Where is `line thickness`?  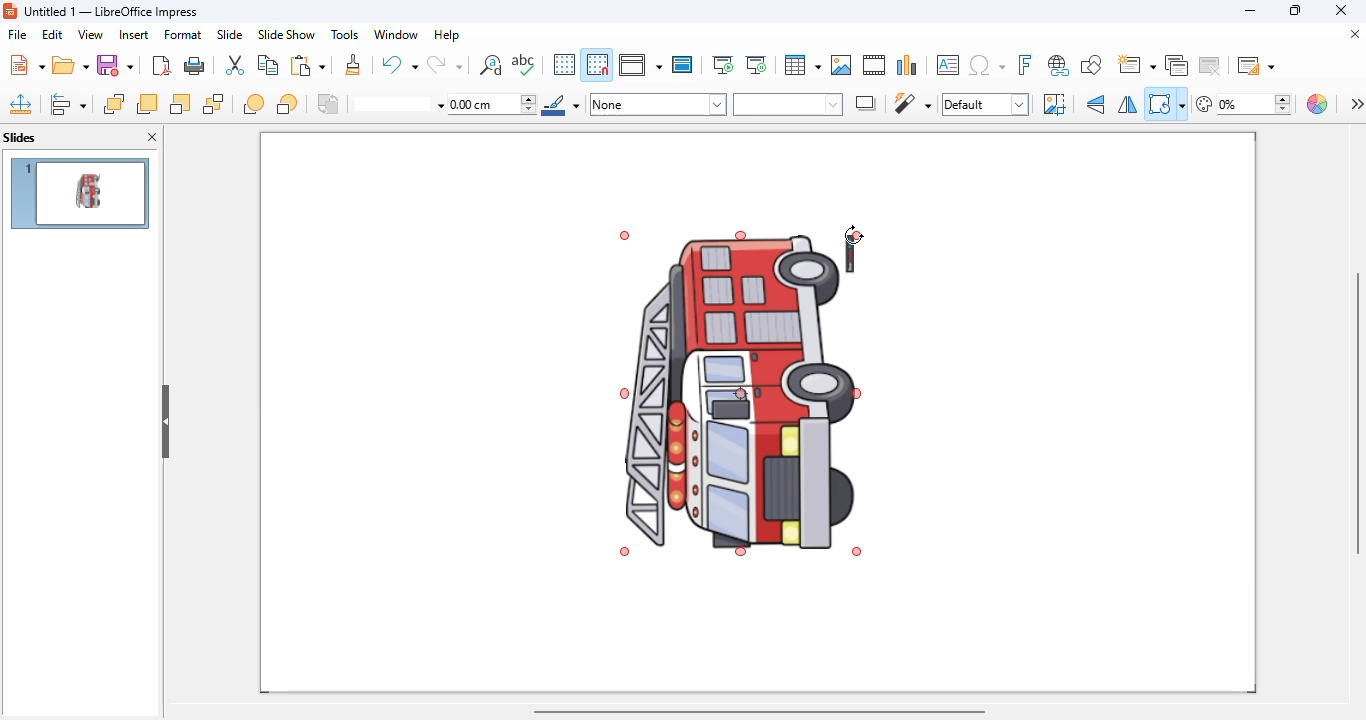
line thickness is located at coordinates (493, 104).